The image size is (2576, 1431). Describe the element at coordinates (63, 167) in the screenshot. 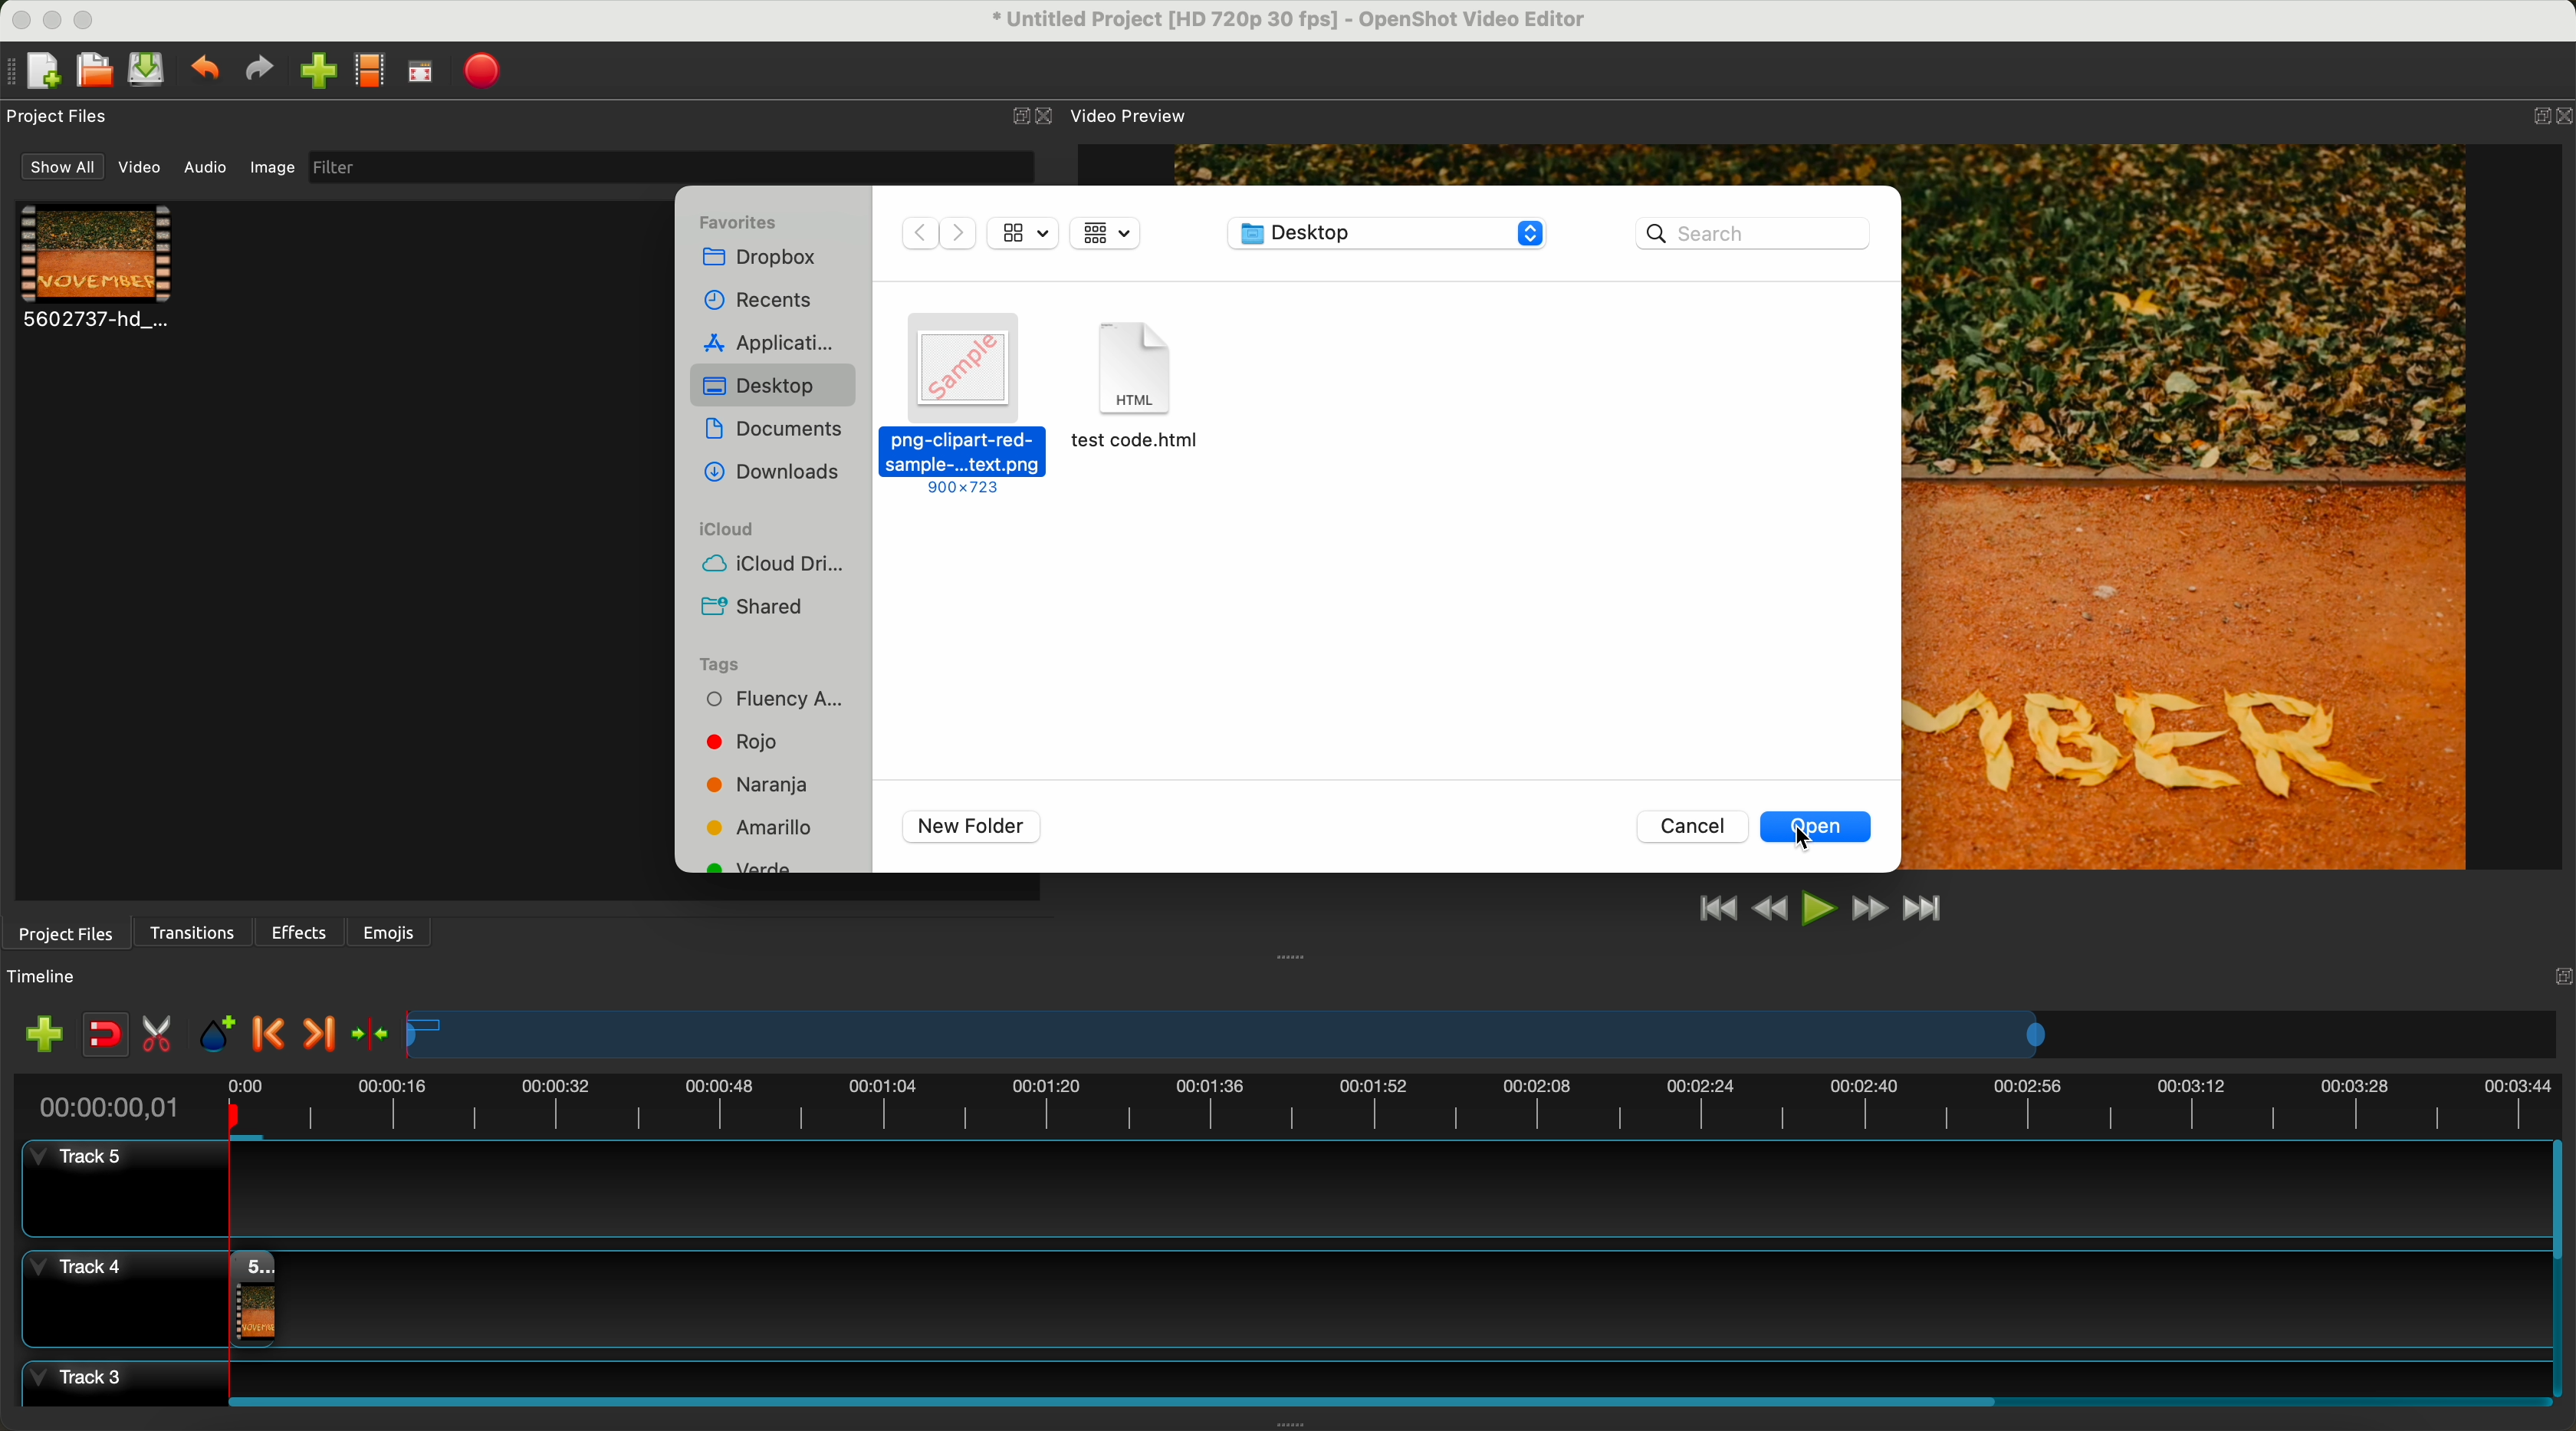

I see `show all` at that location.